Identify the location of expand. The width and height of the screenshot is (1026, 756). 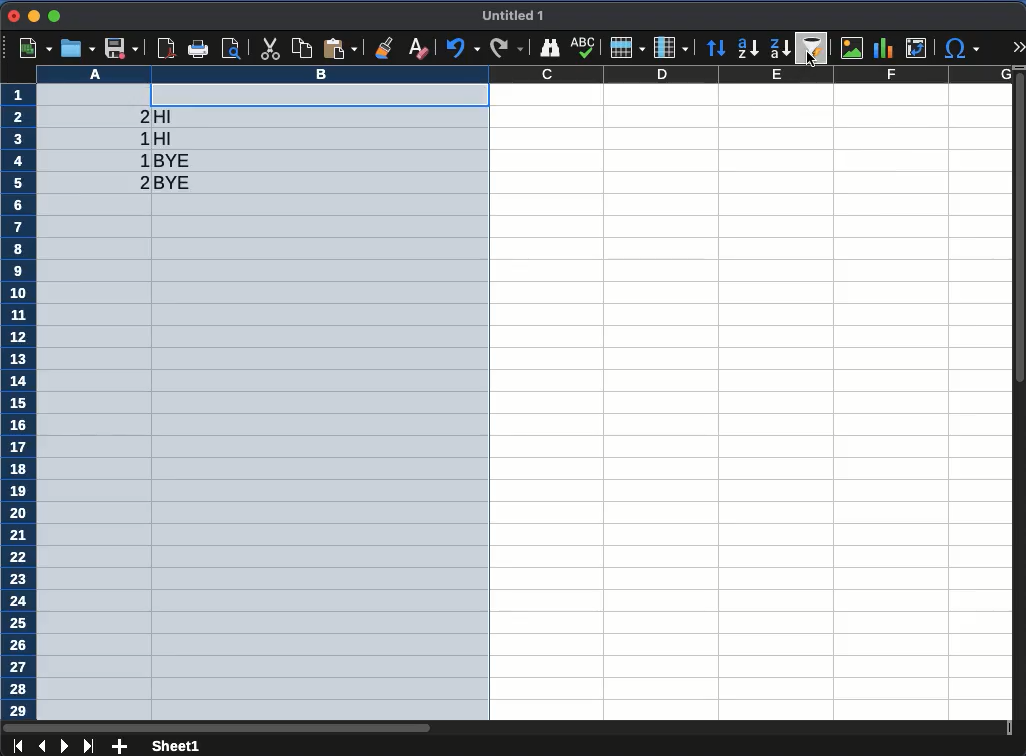
(1020, 47).